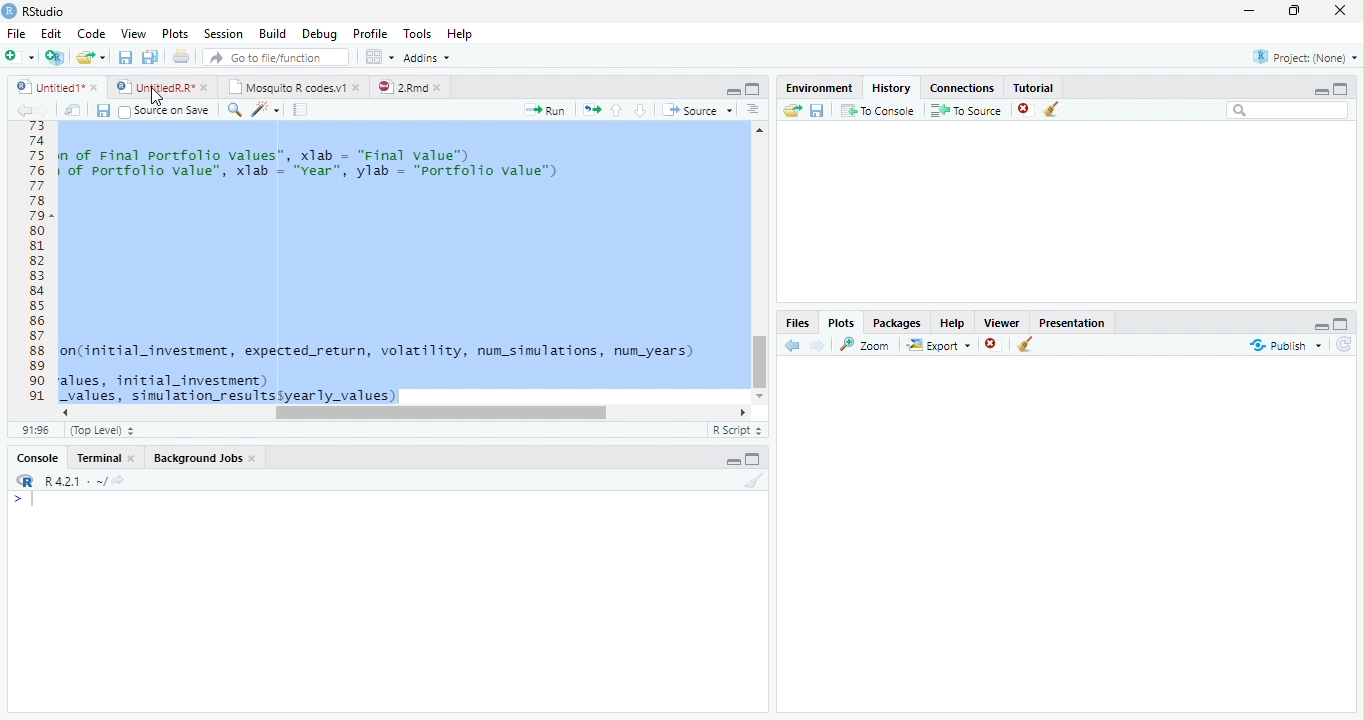 This screenshot has height=720, width=1364. What do you see at coordinates (642, 111) in the screenshot?
I see `Go to next section of code` at bounding box center [642, 111].